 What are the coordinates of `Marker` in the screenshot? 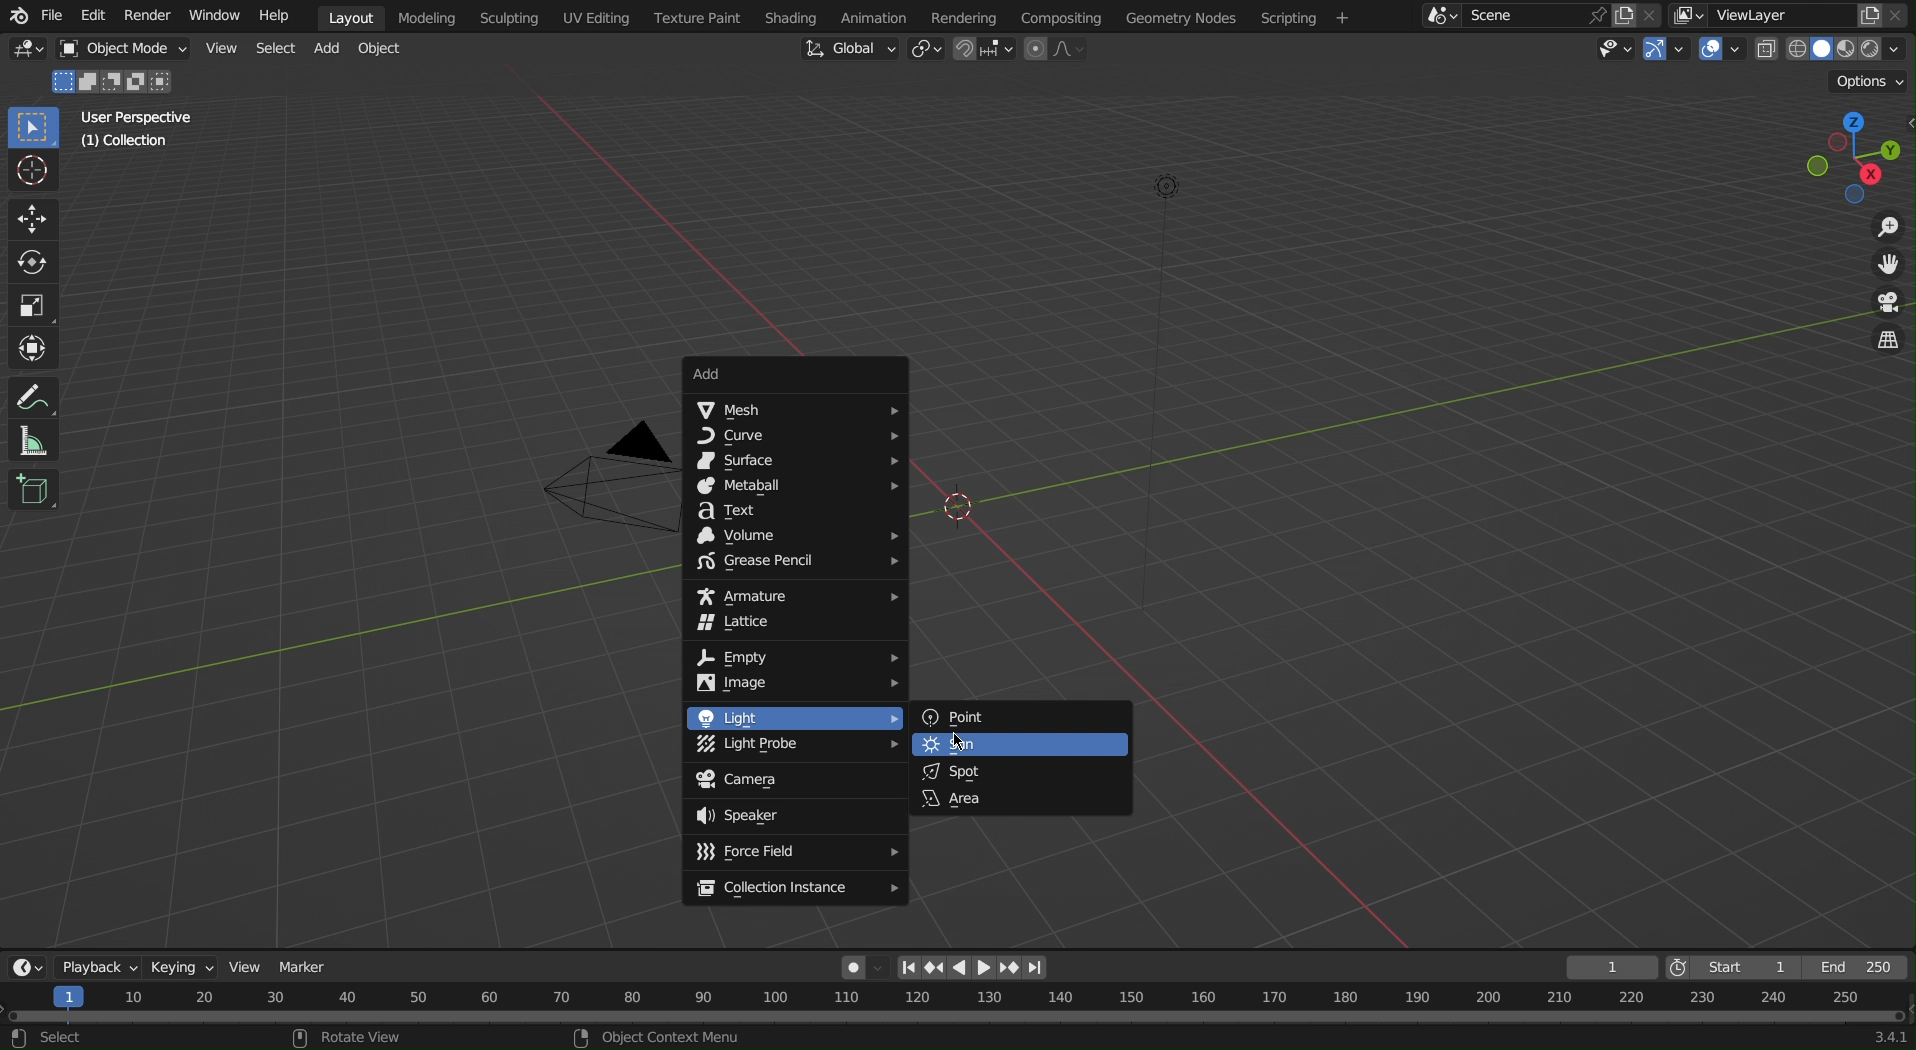 It's located at (306, 966).